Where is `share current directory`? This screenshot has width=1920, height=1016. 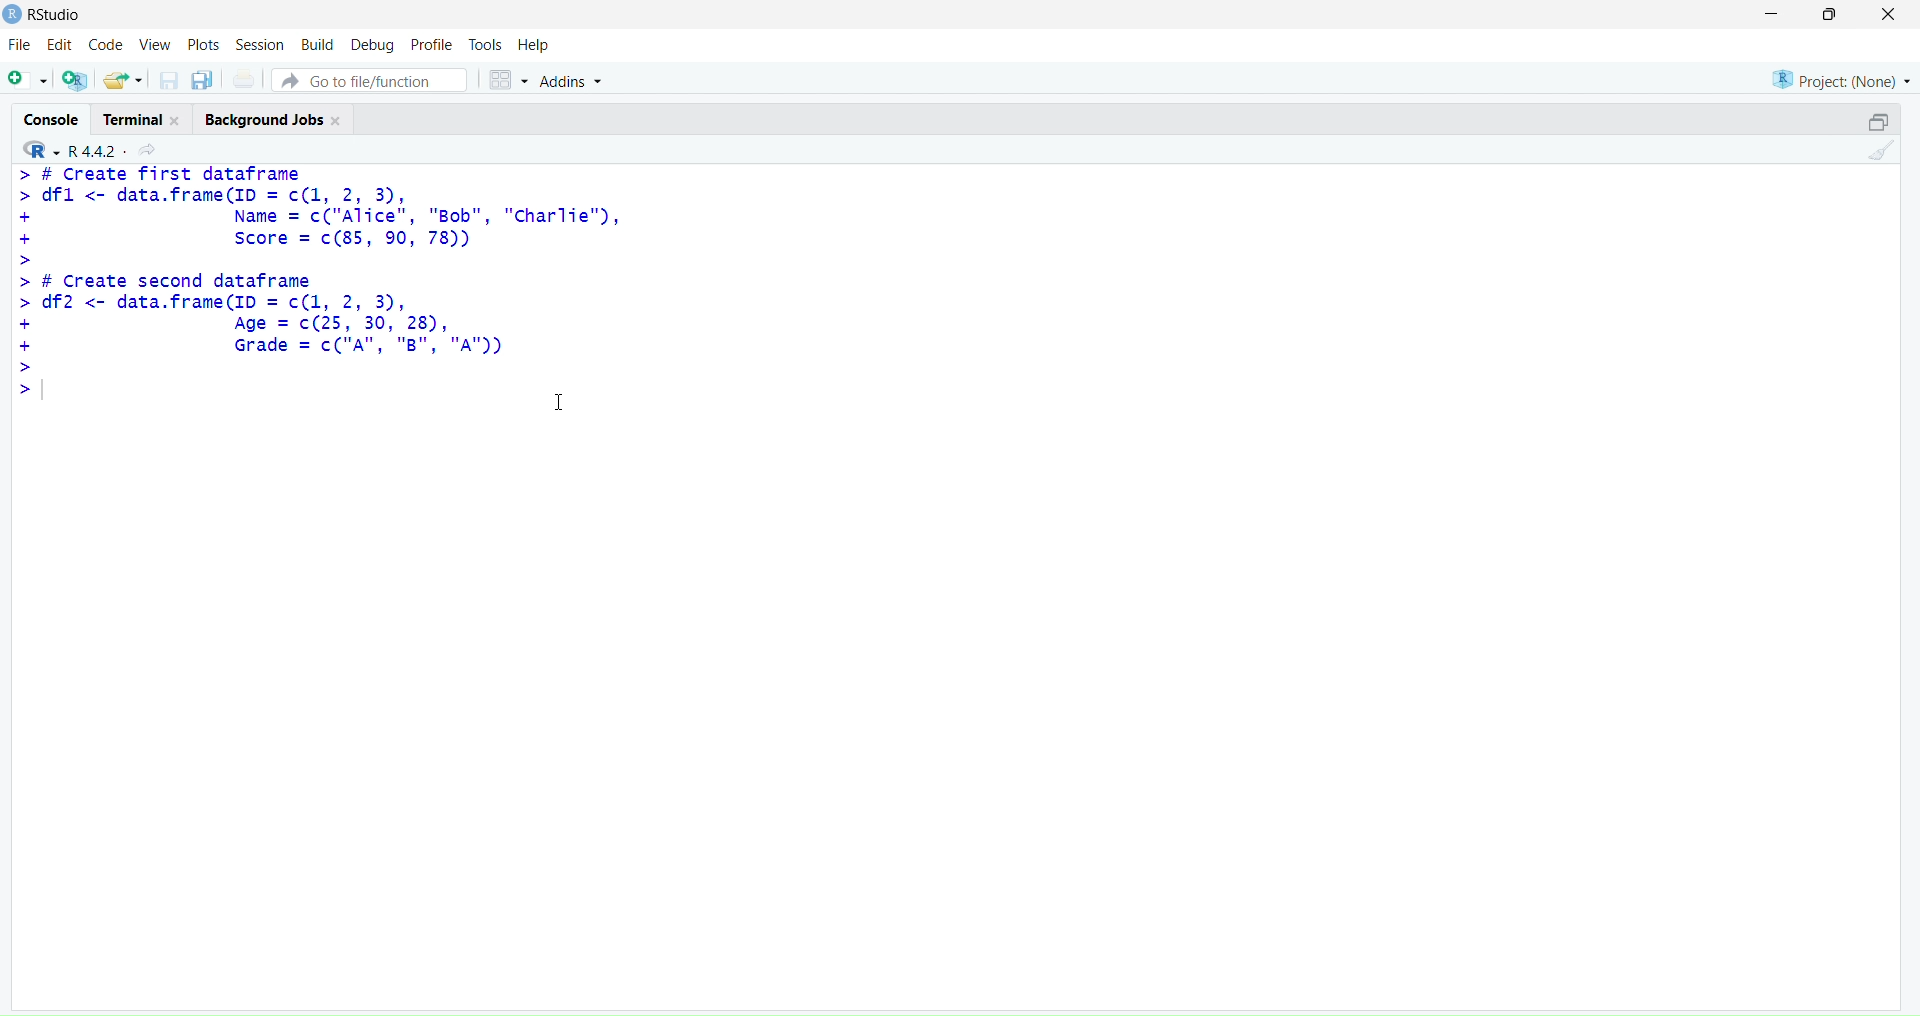
share current directory is located at coordinates (147, 151).